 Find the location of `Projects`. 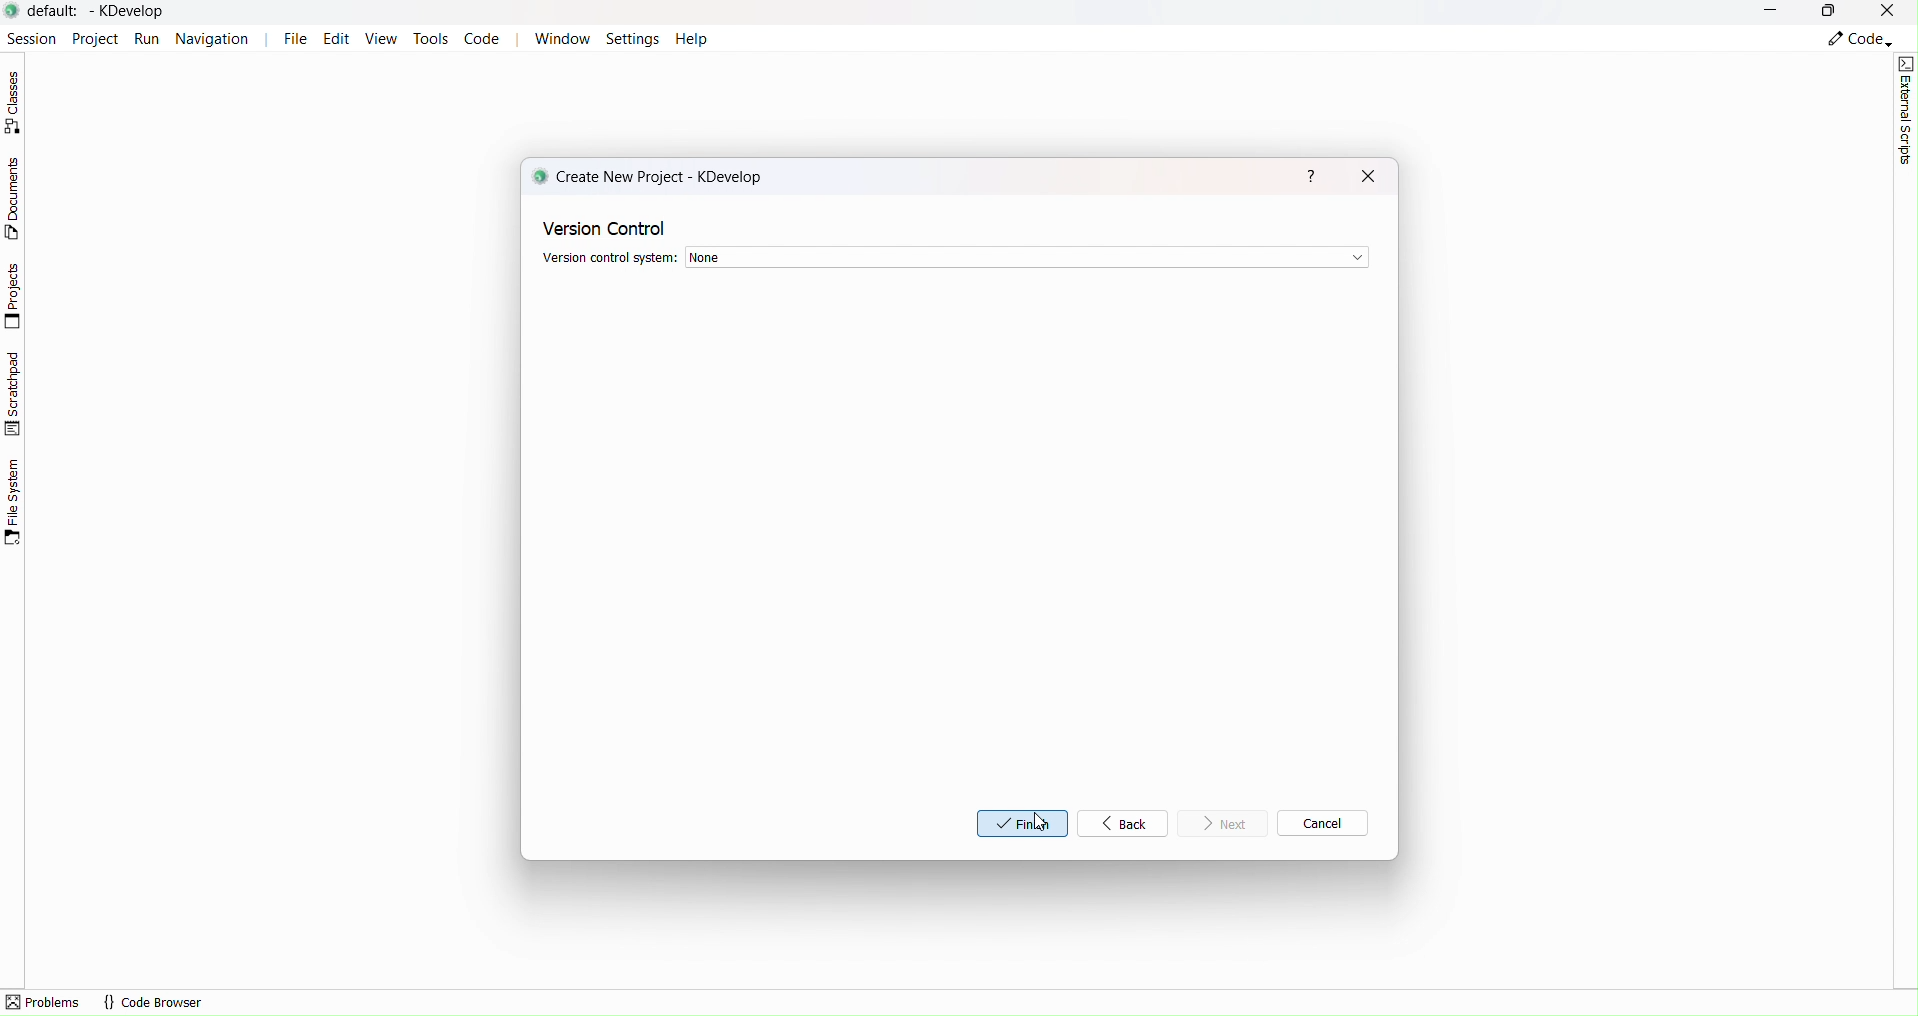

Projects is located at coordinates (17, 296).